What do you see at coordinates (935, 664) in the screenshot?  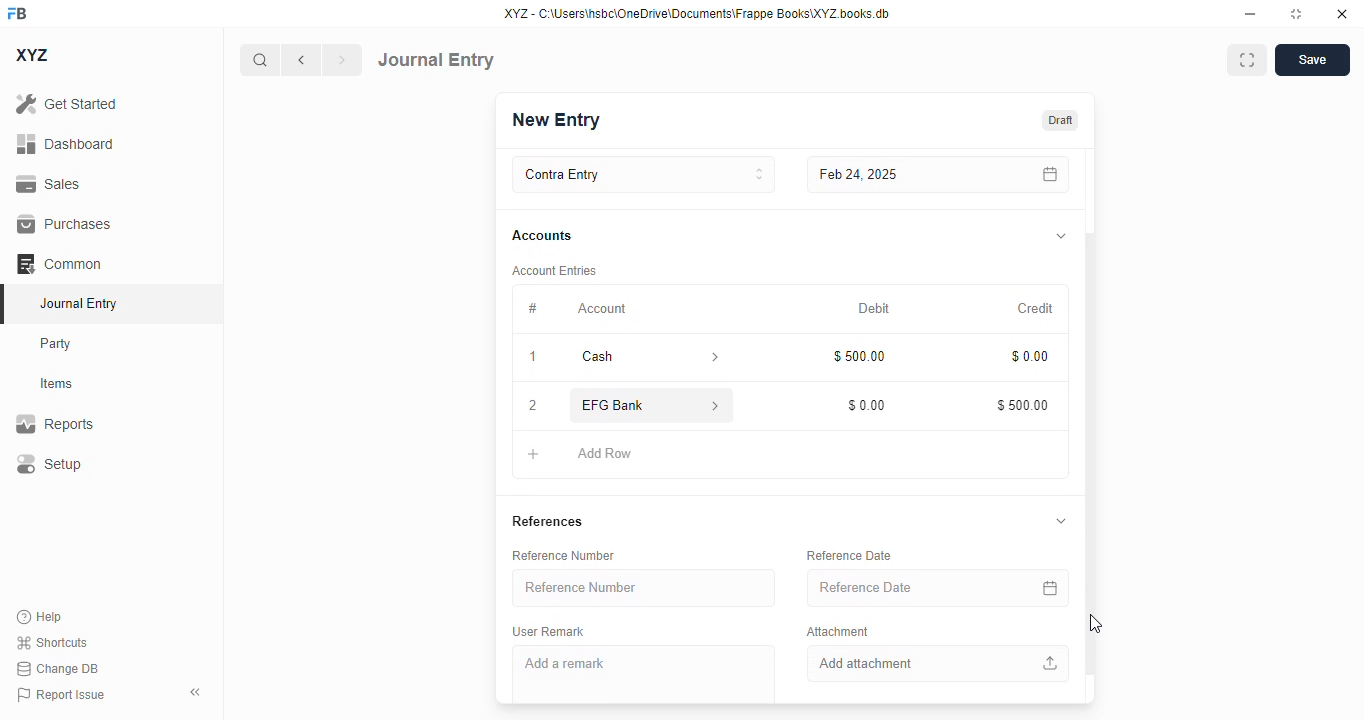 I see `add attachment` at bounding box center [935, 664].